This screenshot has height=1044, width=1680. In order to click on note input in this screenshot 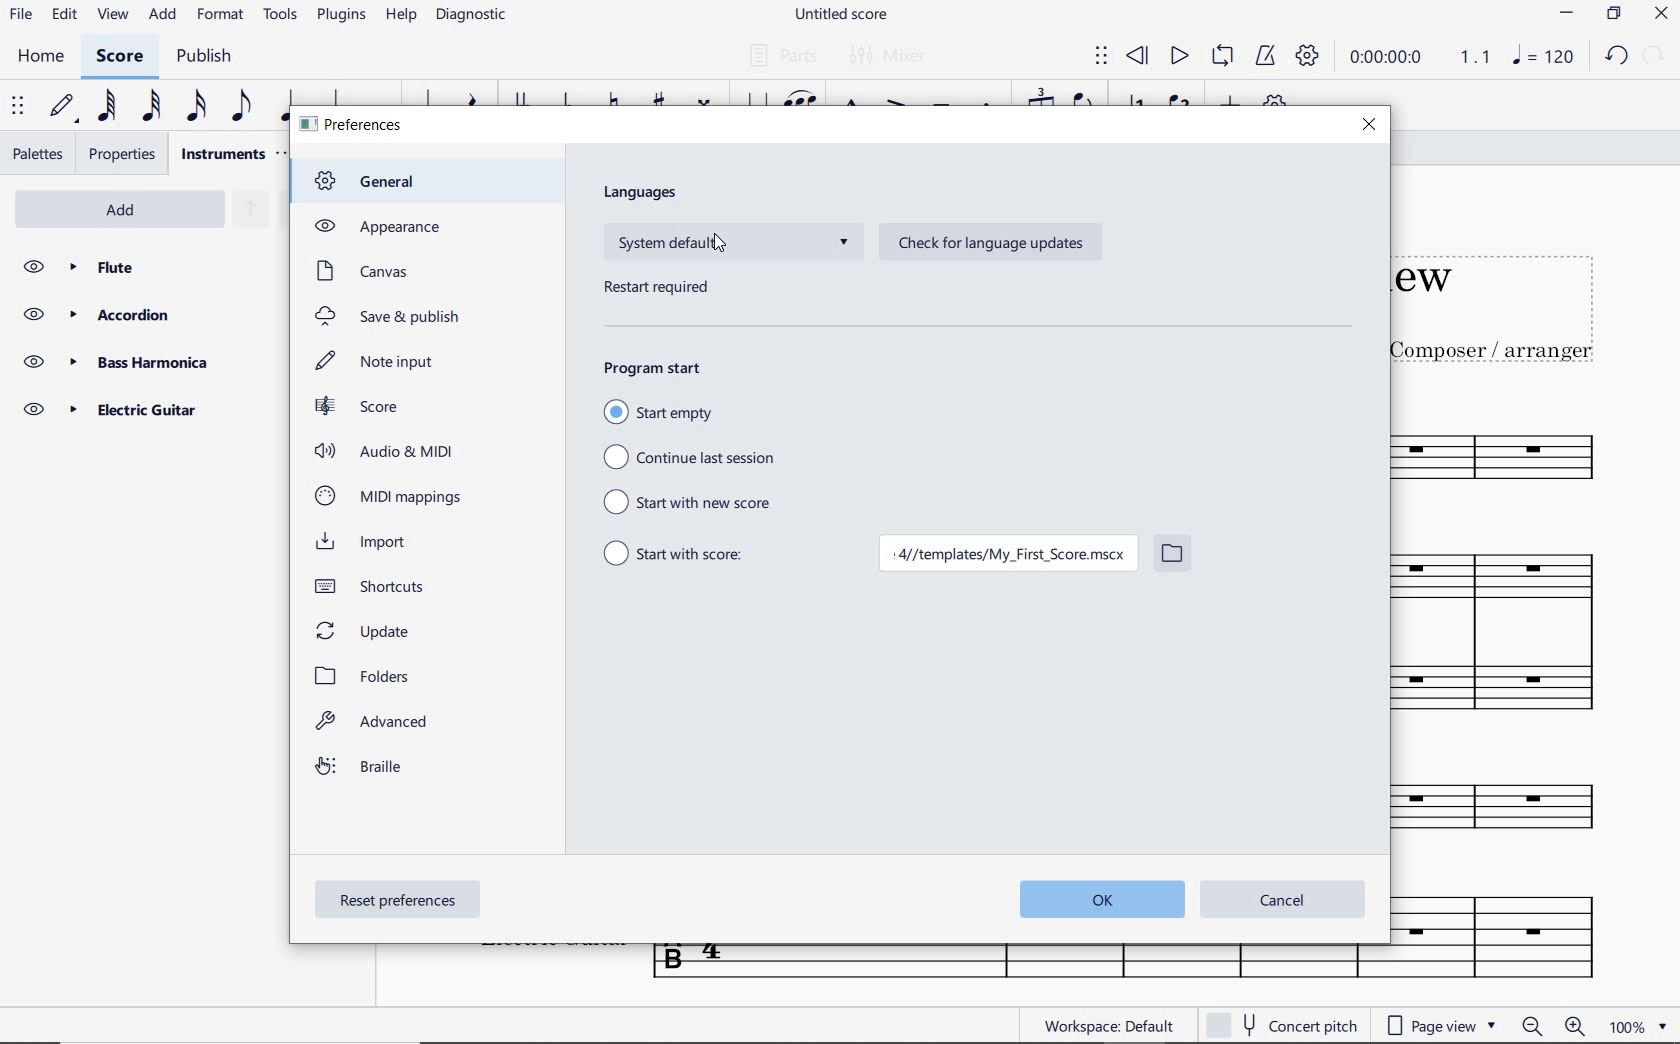, I will do `click(379, 361)`.